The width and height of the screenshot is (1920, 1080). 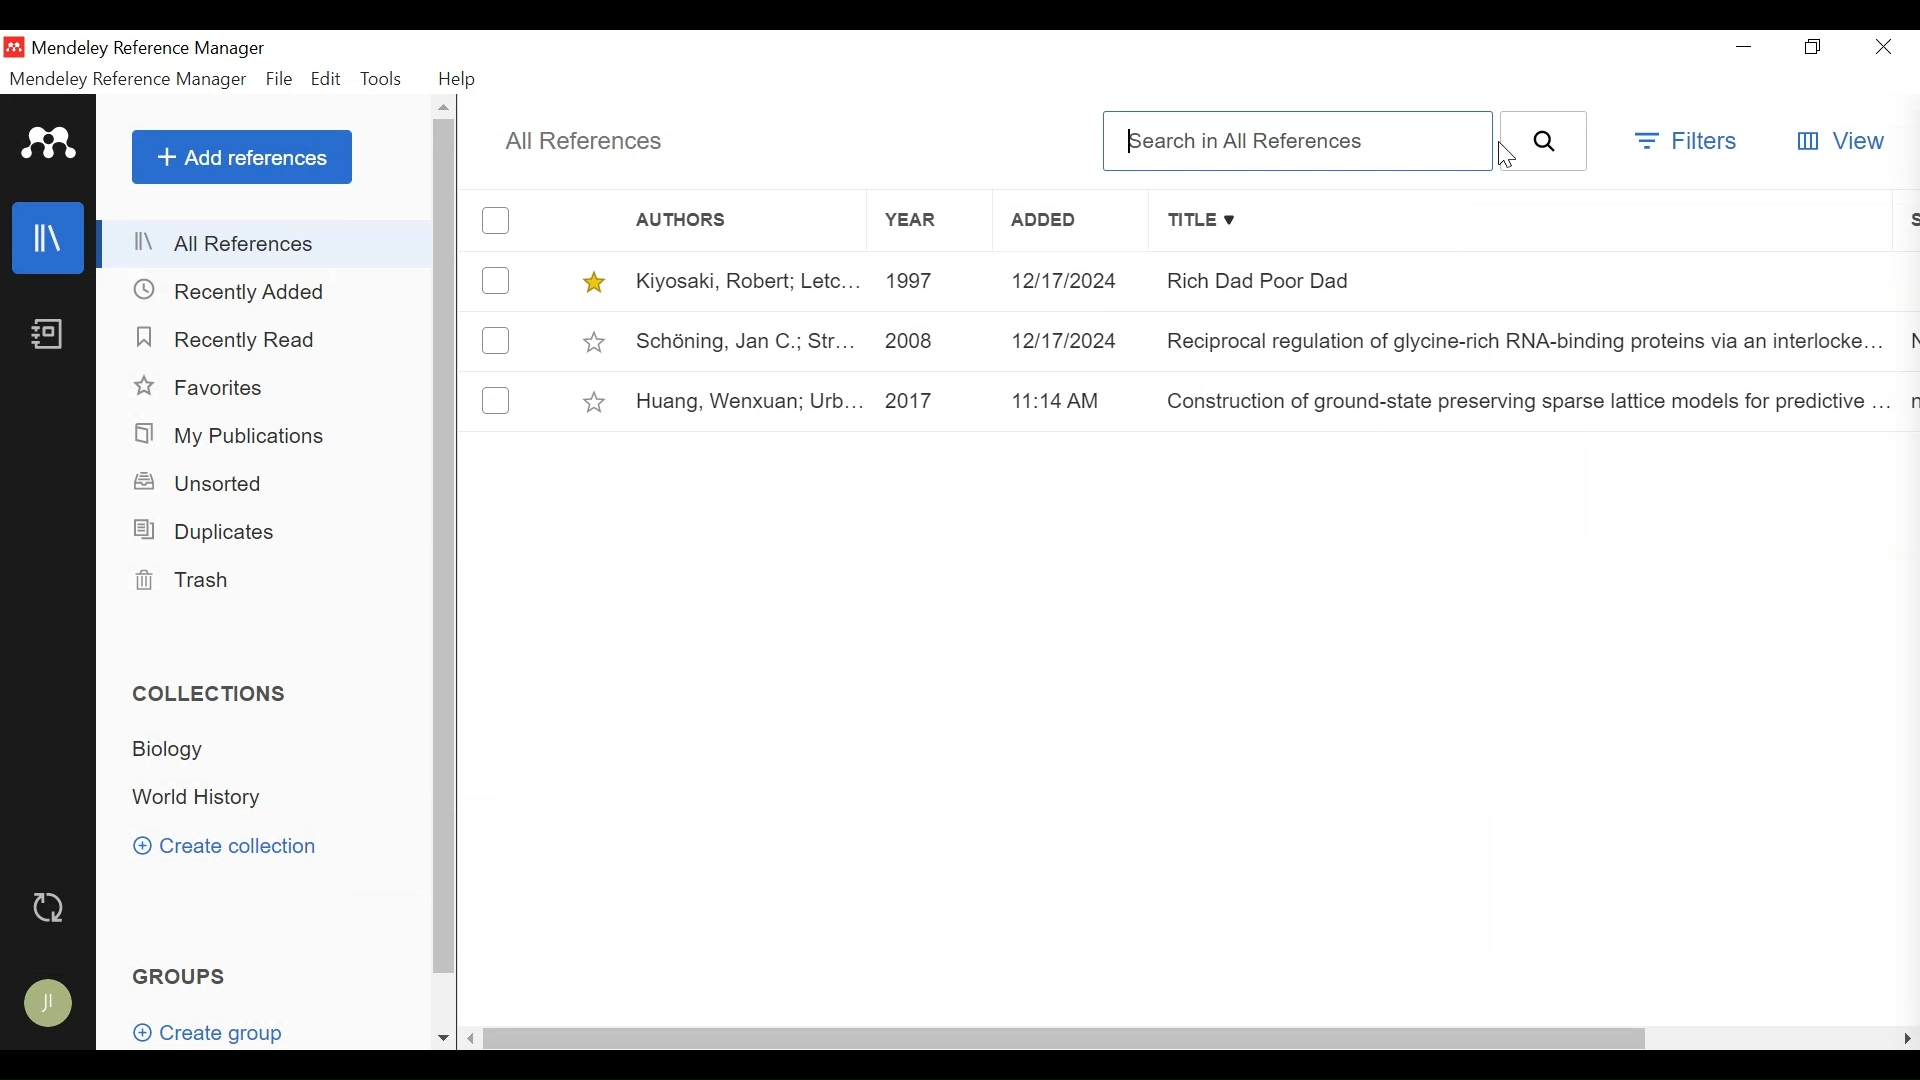 I want to click on (un)select, so click(x=496, y=400).